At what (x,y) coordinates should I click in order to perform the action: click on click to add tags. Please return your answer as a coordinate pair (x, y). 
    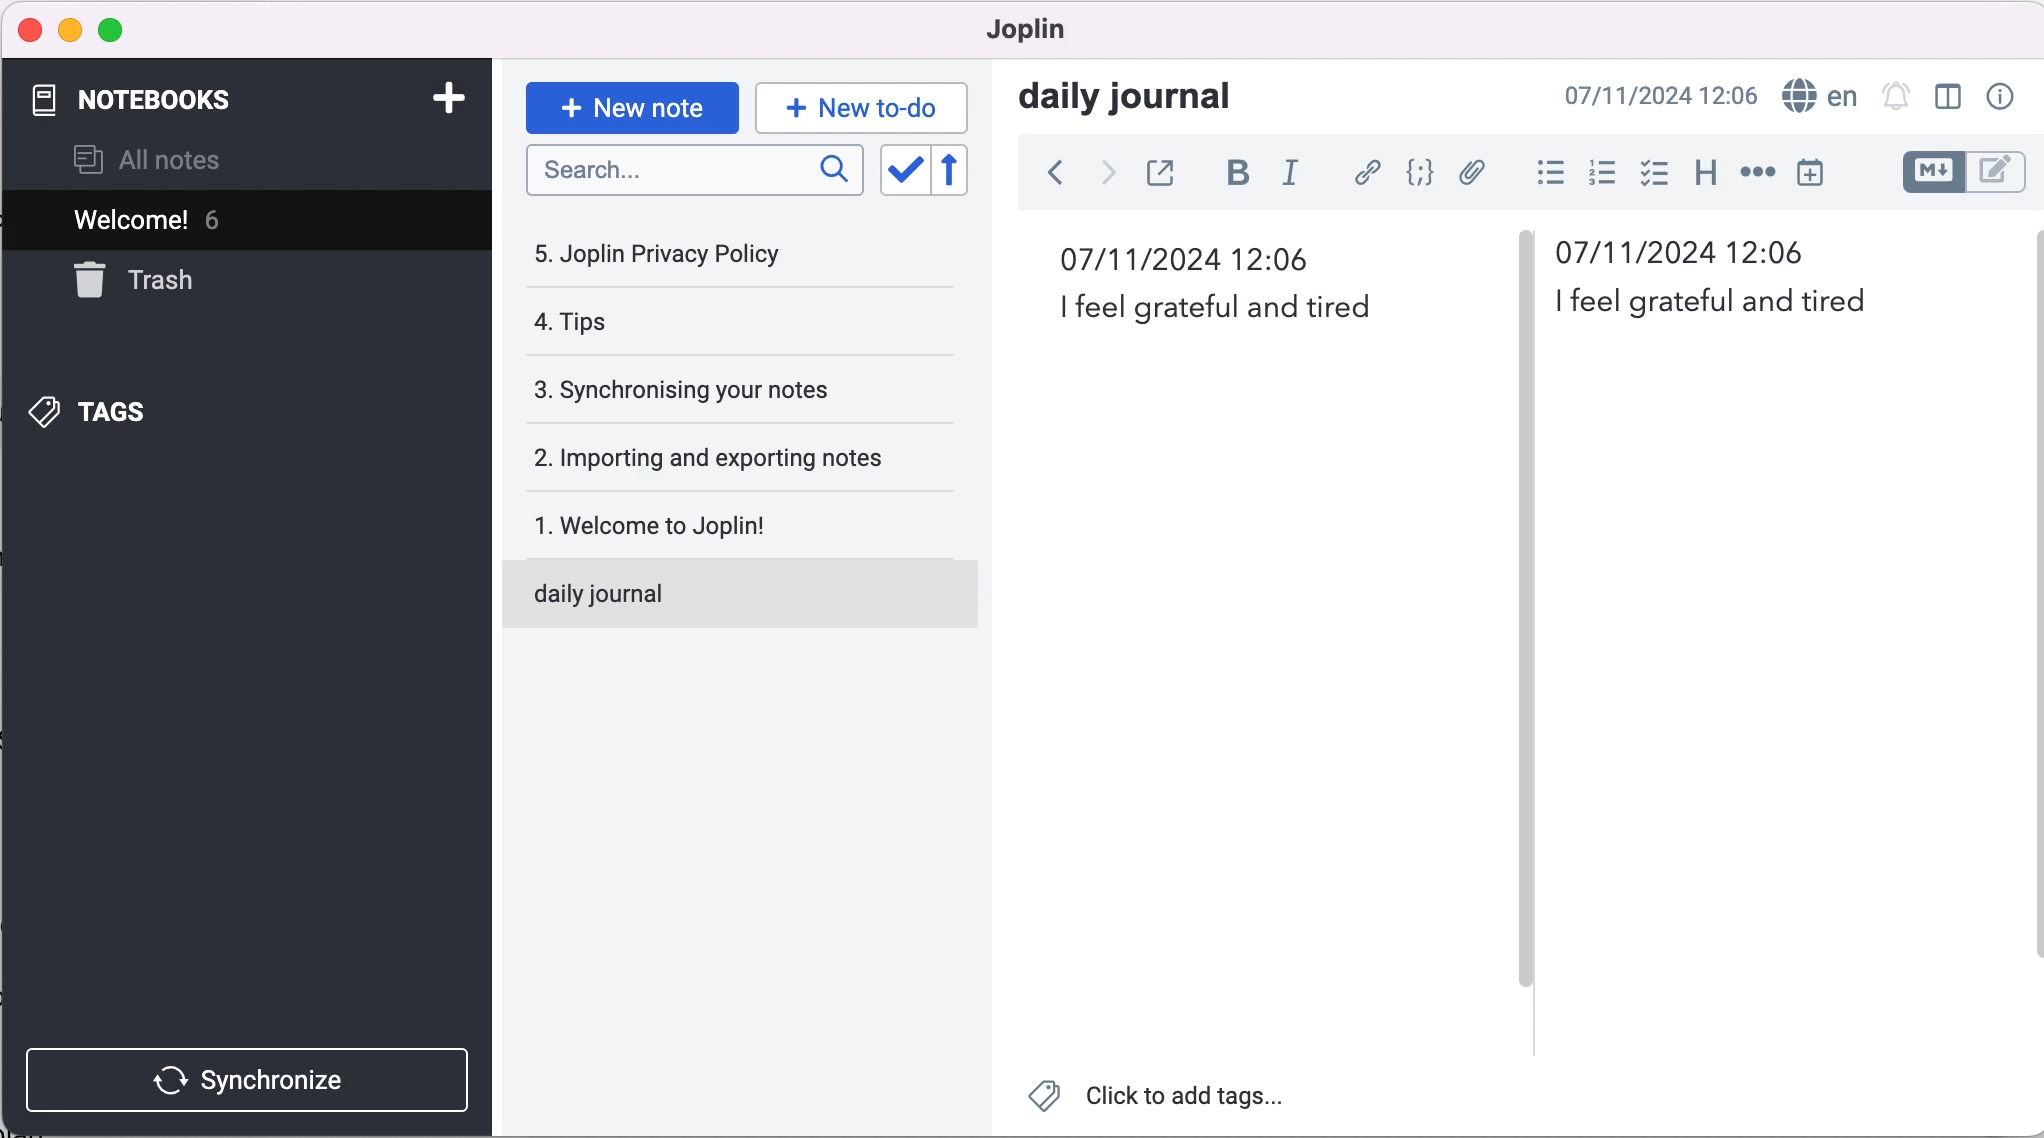
    Looking at the image, I should click on (1159, 1100).